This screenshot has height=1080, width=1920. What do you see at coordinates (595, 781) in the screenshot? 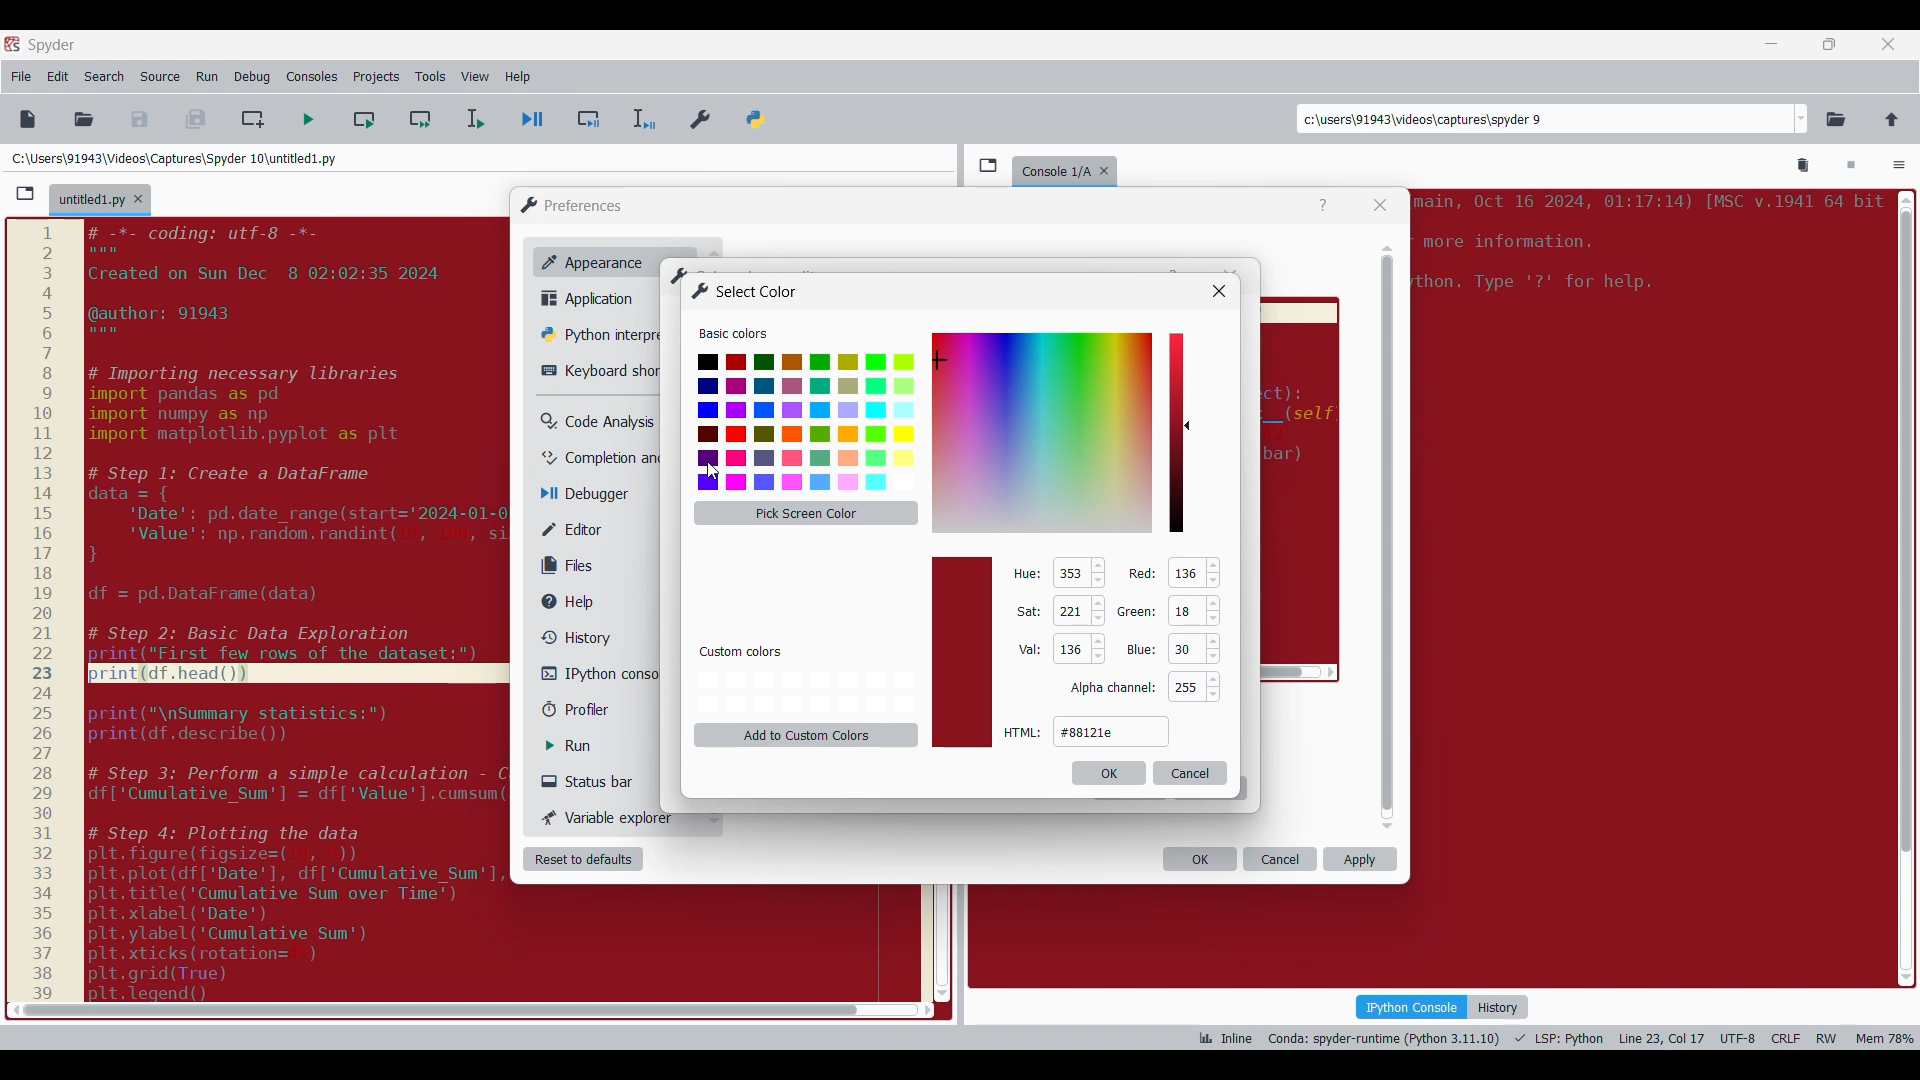
I see `Status bar` at bounding box center [595, 781].